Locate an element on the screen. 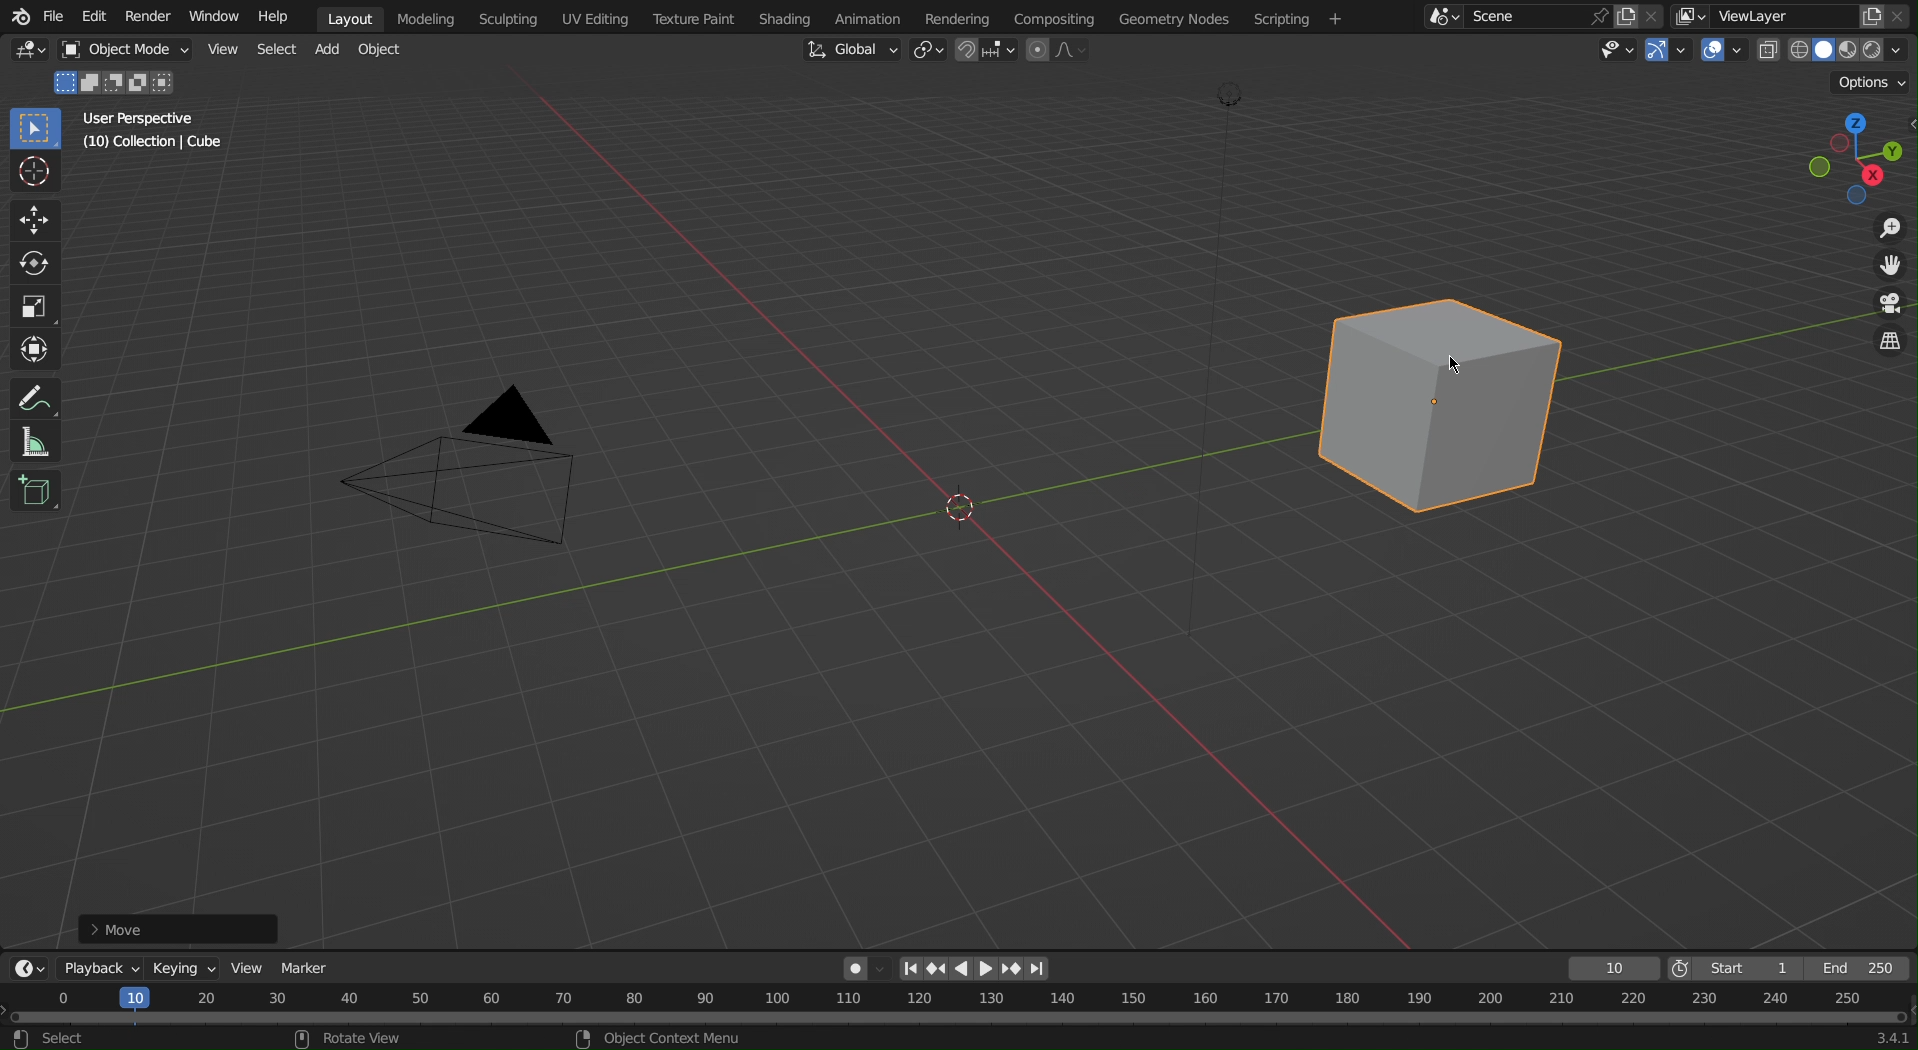 This screenshot has height=1050, width=1918. copy is located at coordinates (1632, 14).